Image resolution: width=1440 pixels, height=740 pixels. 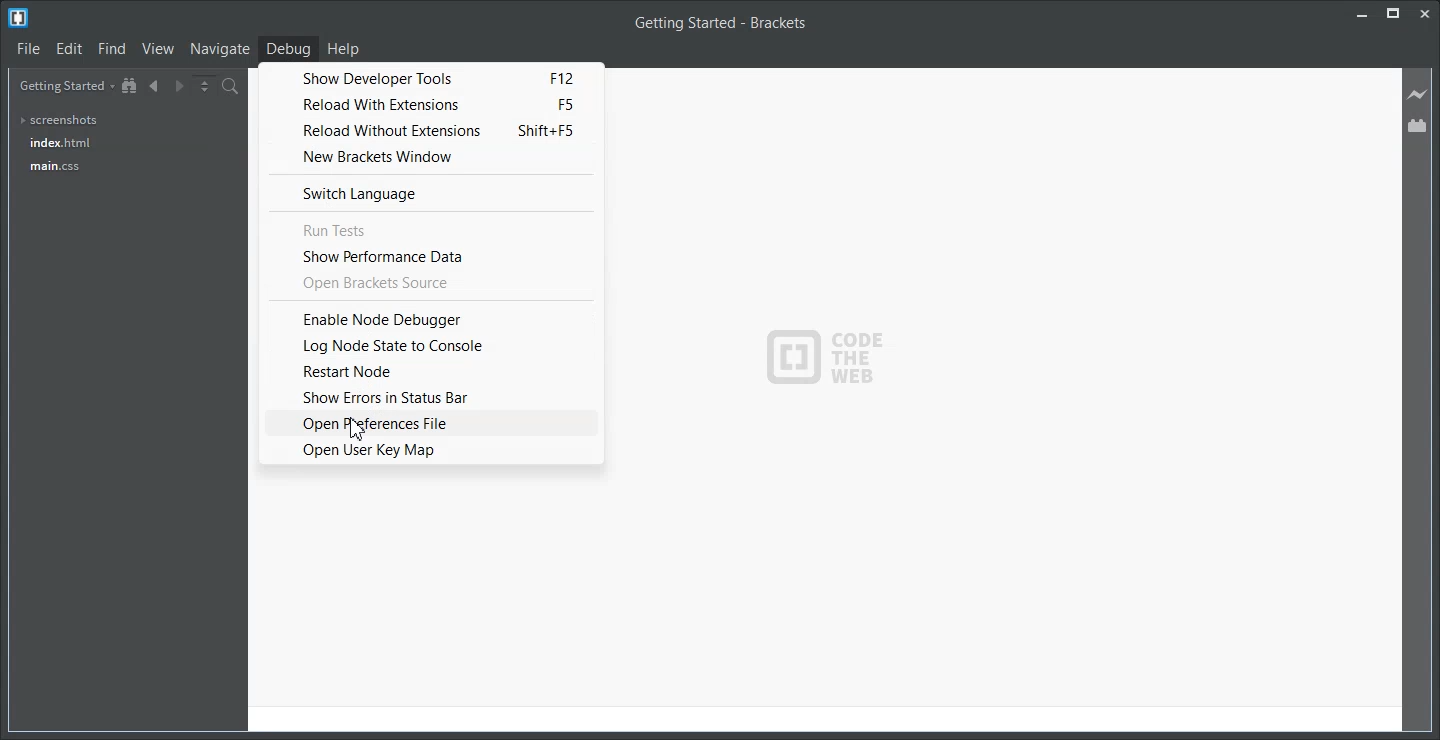 What do you see at coordinates (430, 131) in the screenshot?
I see `Reload without Extensions   Shift+F5` at bounding box center [430, 131].